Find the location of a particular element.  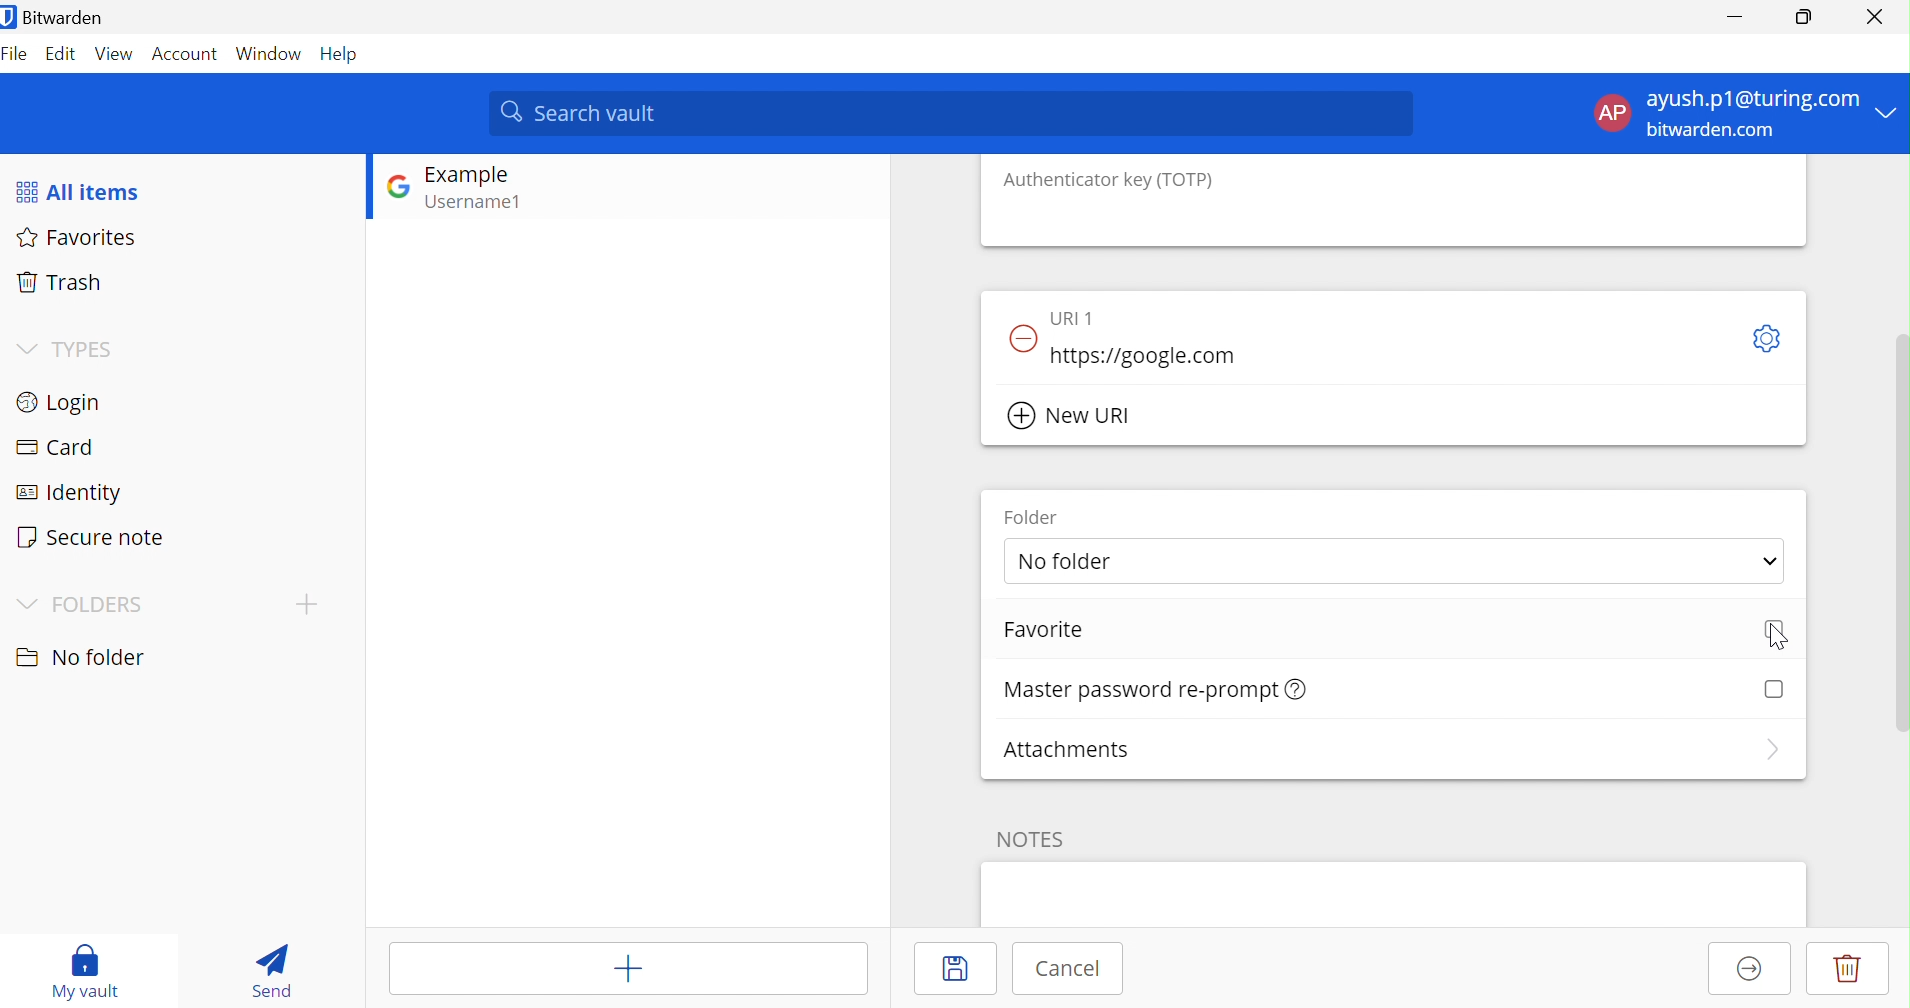

View is located at coordinates (115, 53).